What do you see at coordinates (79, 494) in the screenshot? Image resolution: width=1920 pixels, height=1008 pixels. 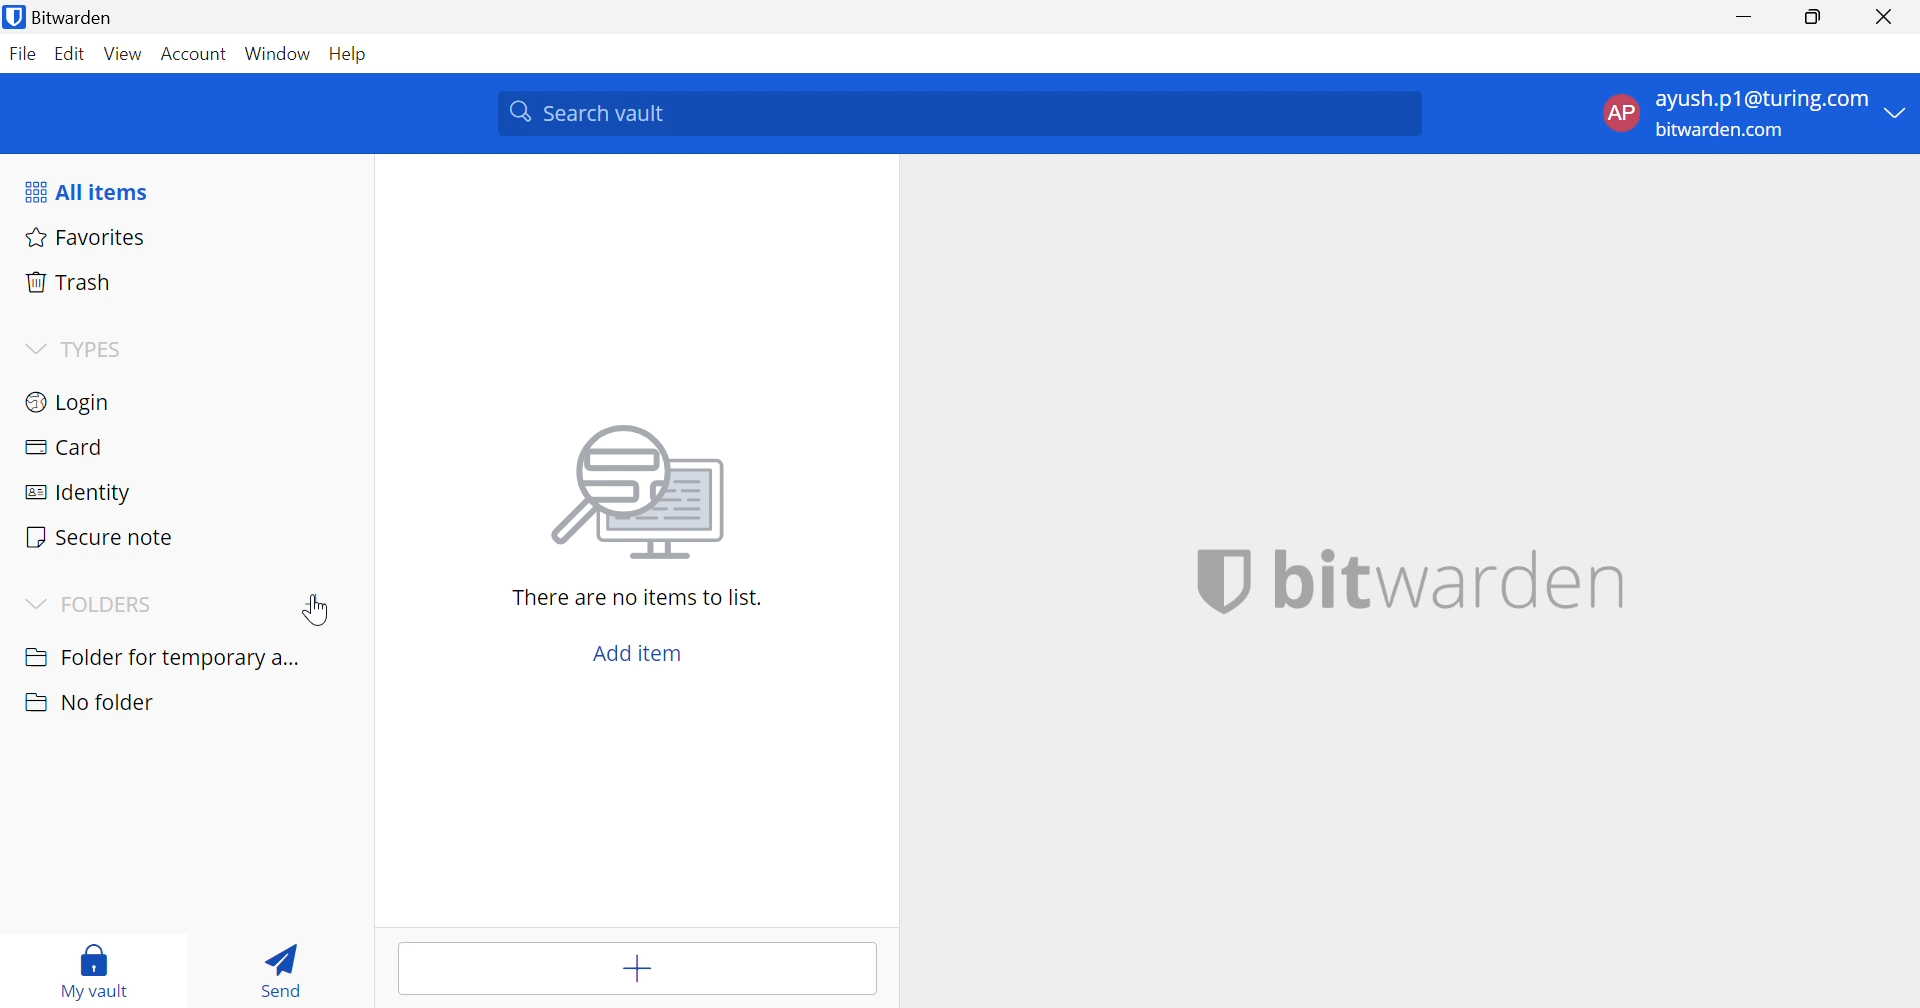 I see `Identity` at bounding box center [79, 494].